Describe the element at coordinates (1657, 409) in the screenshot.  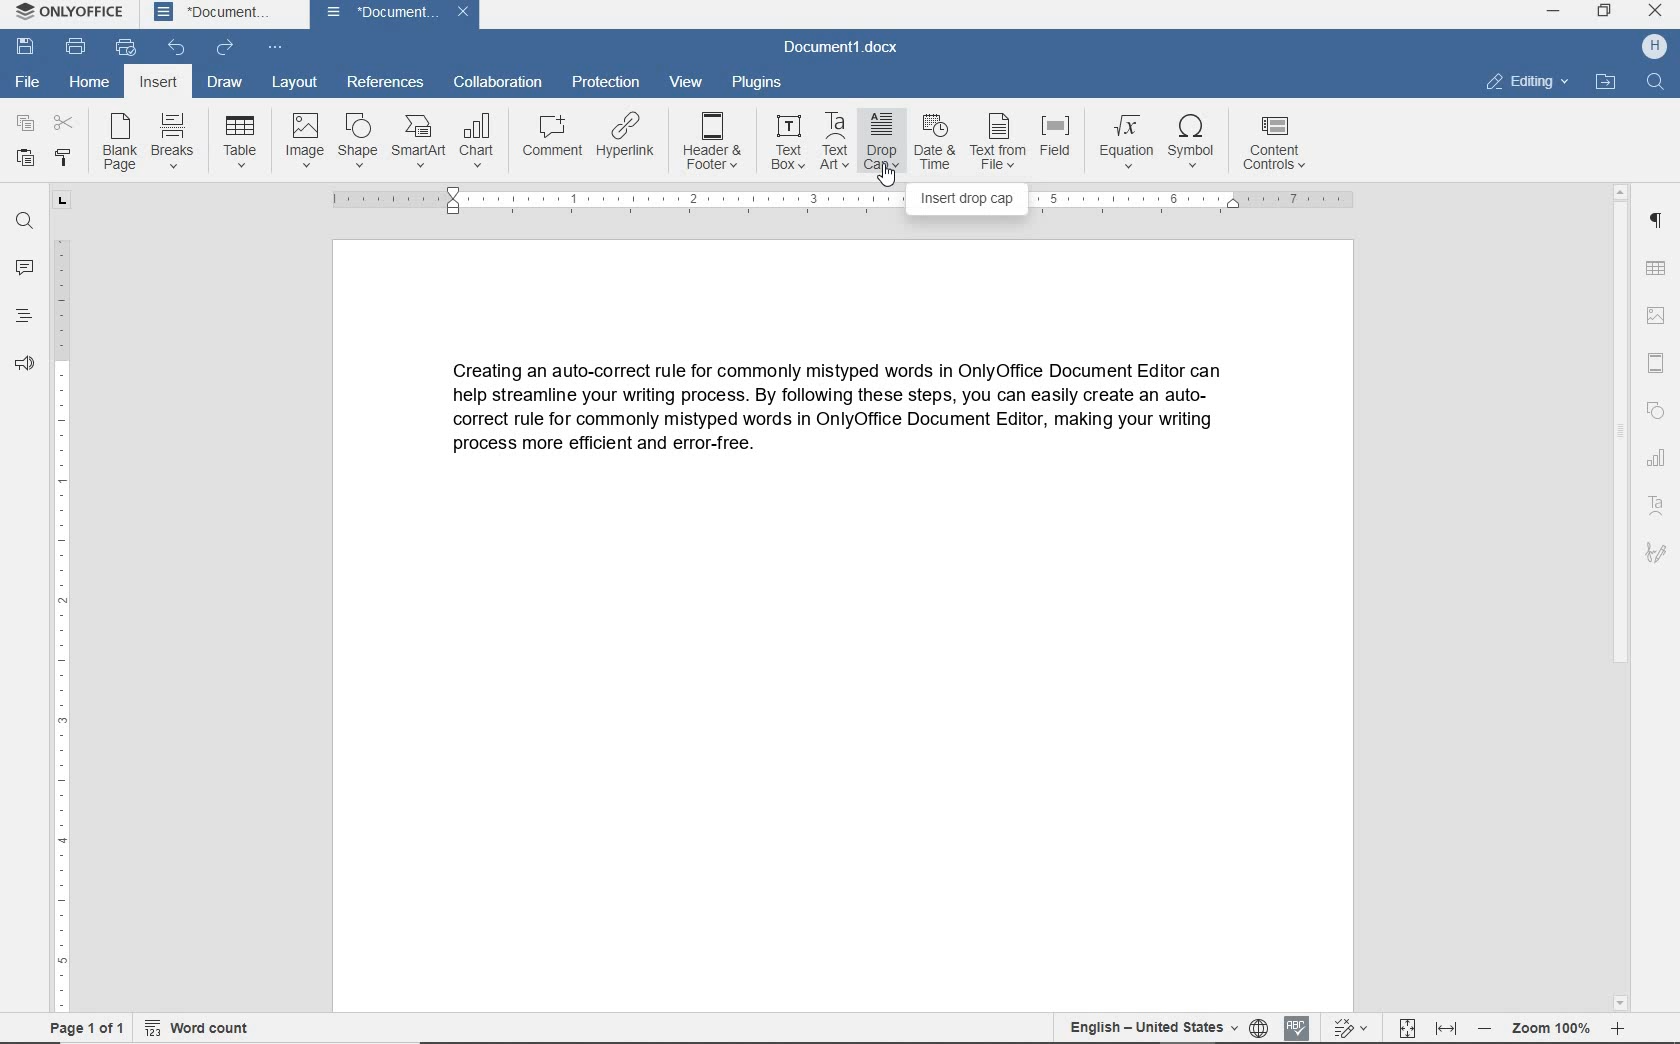
I see `shape` at that location.